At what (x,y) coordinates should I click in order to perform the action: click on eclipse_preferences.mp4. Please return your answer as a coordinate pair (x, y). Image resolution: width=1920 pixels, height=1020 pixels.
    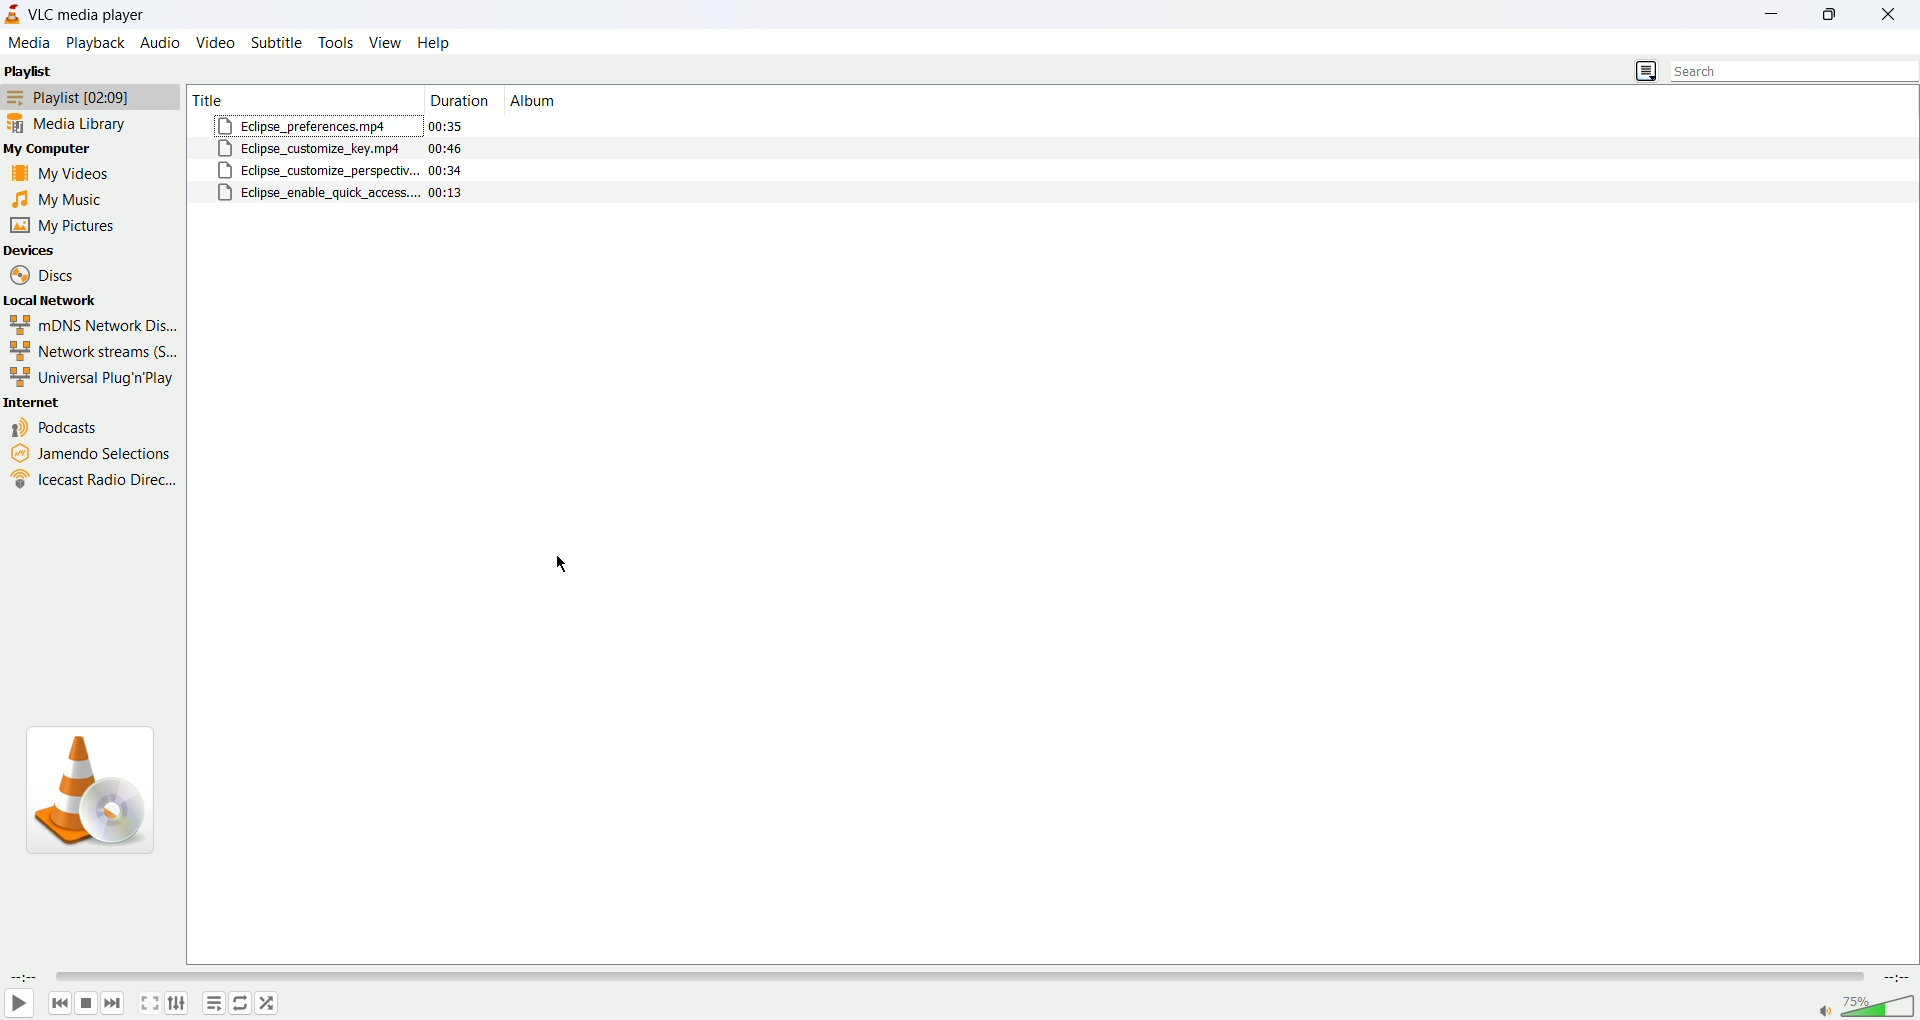
    Looking at the image, I should click on (314, 126).